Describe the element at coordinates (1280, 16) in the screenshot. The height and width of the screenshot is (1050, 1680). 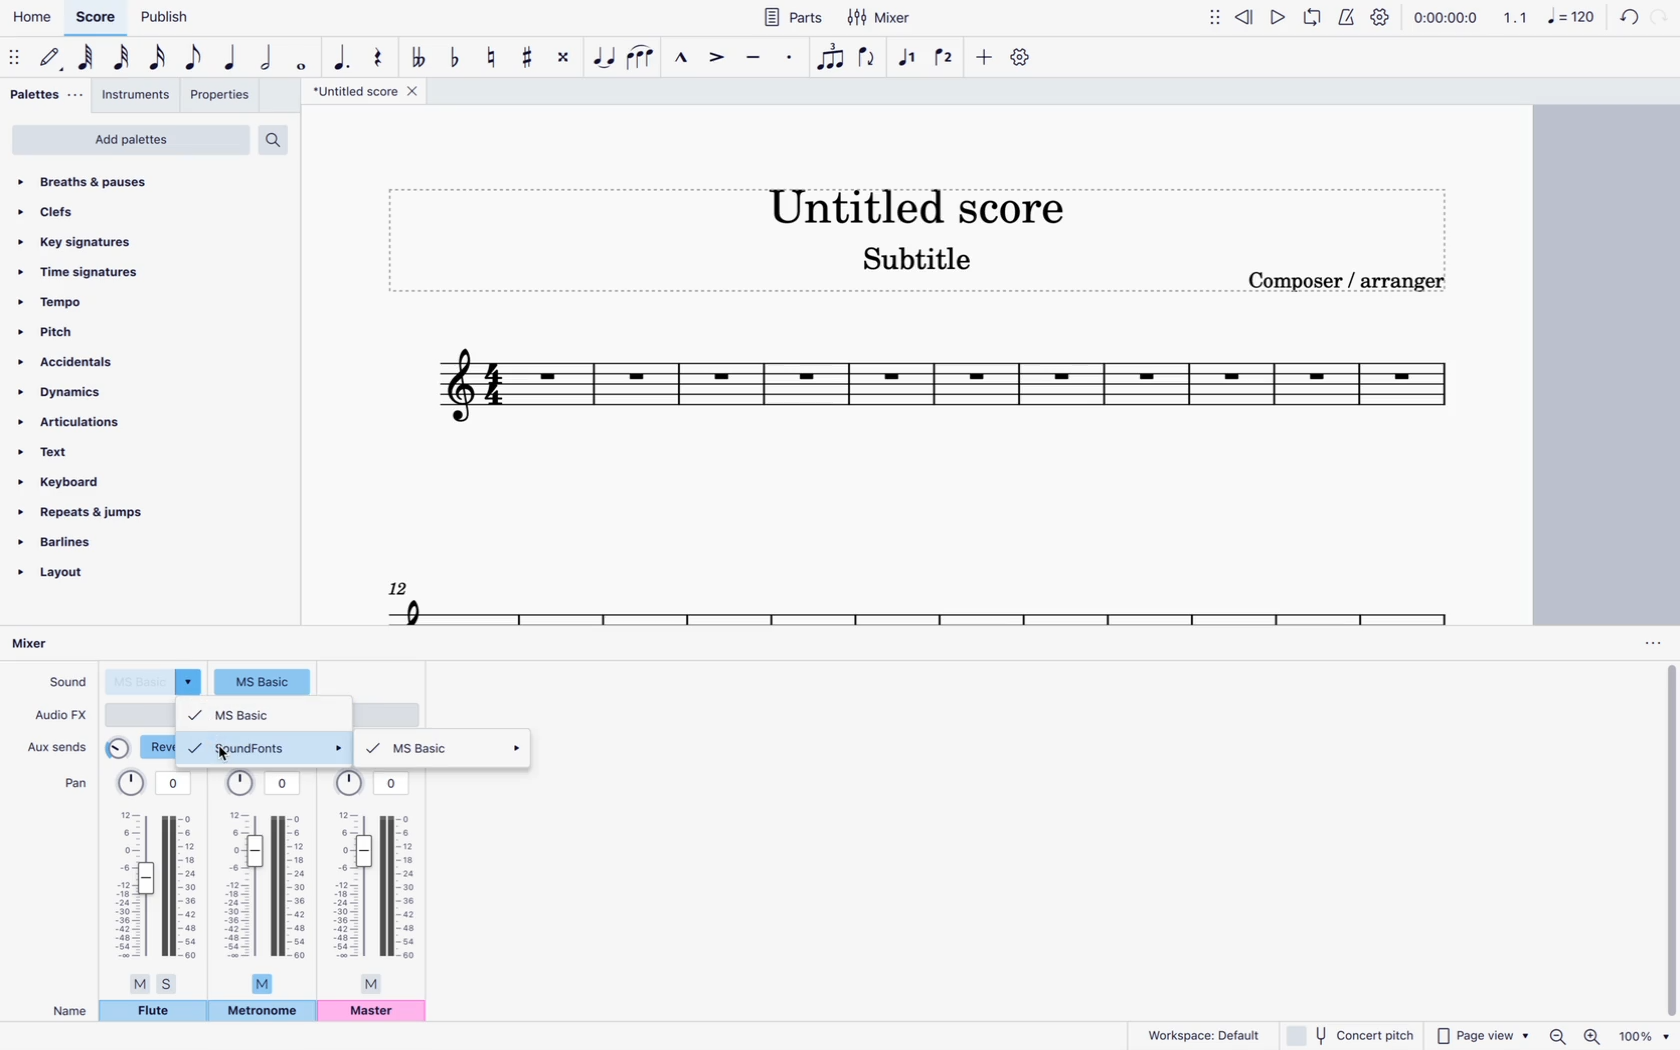
I see `play` at that location.